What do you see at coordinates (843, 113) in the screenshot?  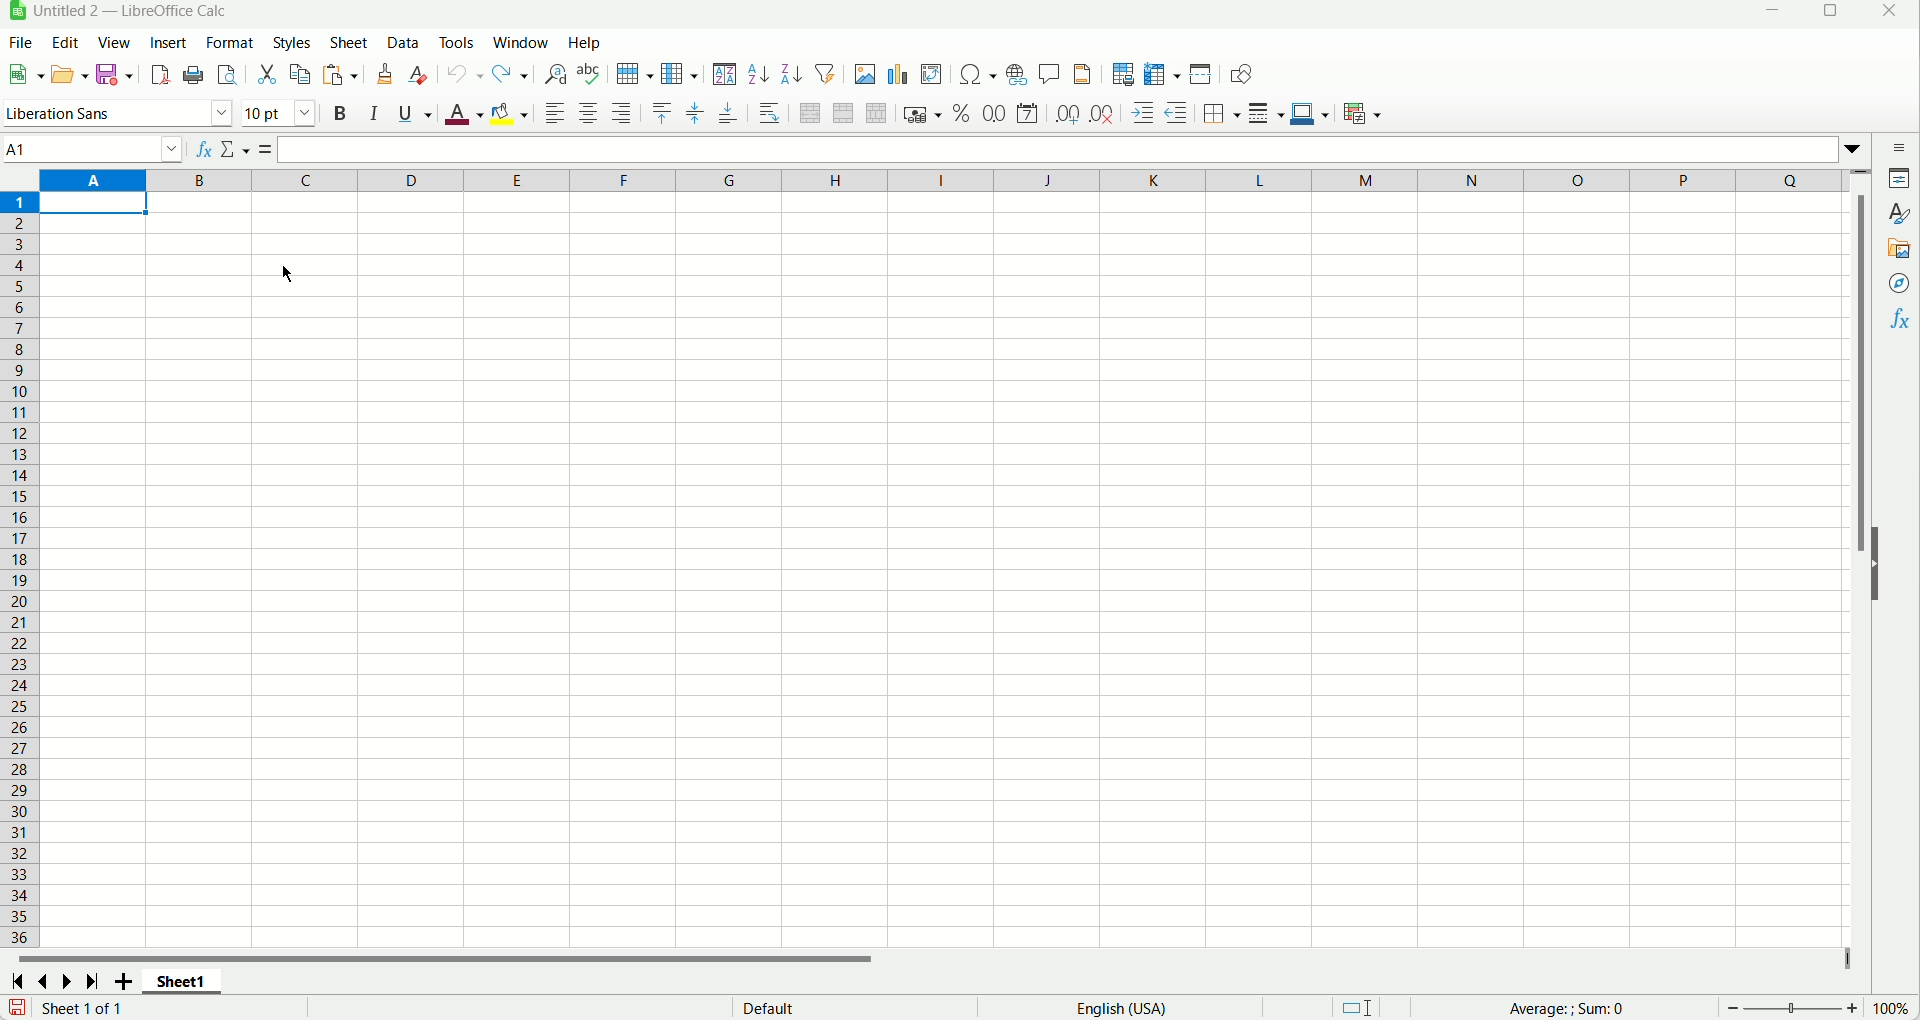 I see `Merge cells` at bounding box center [843, 113].